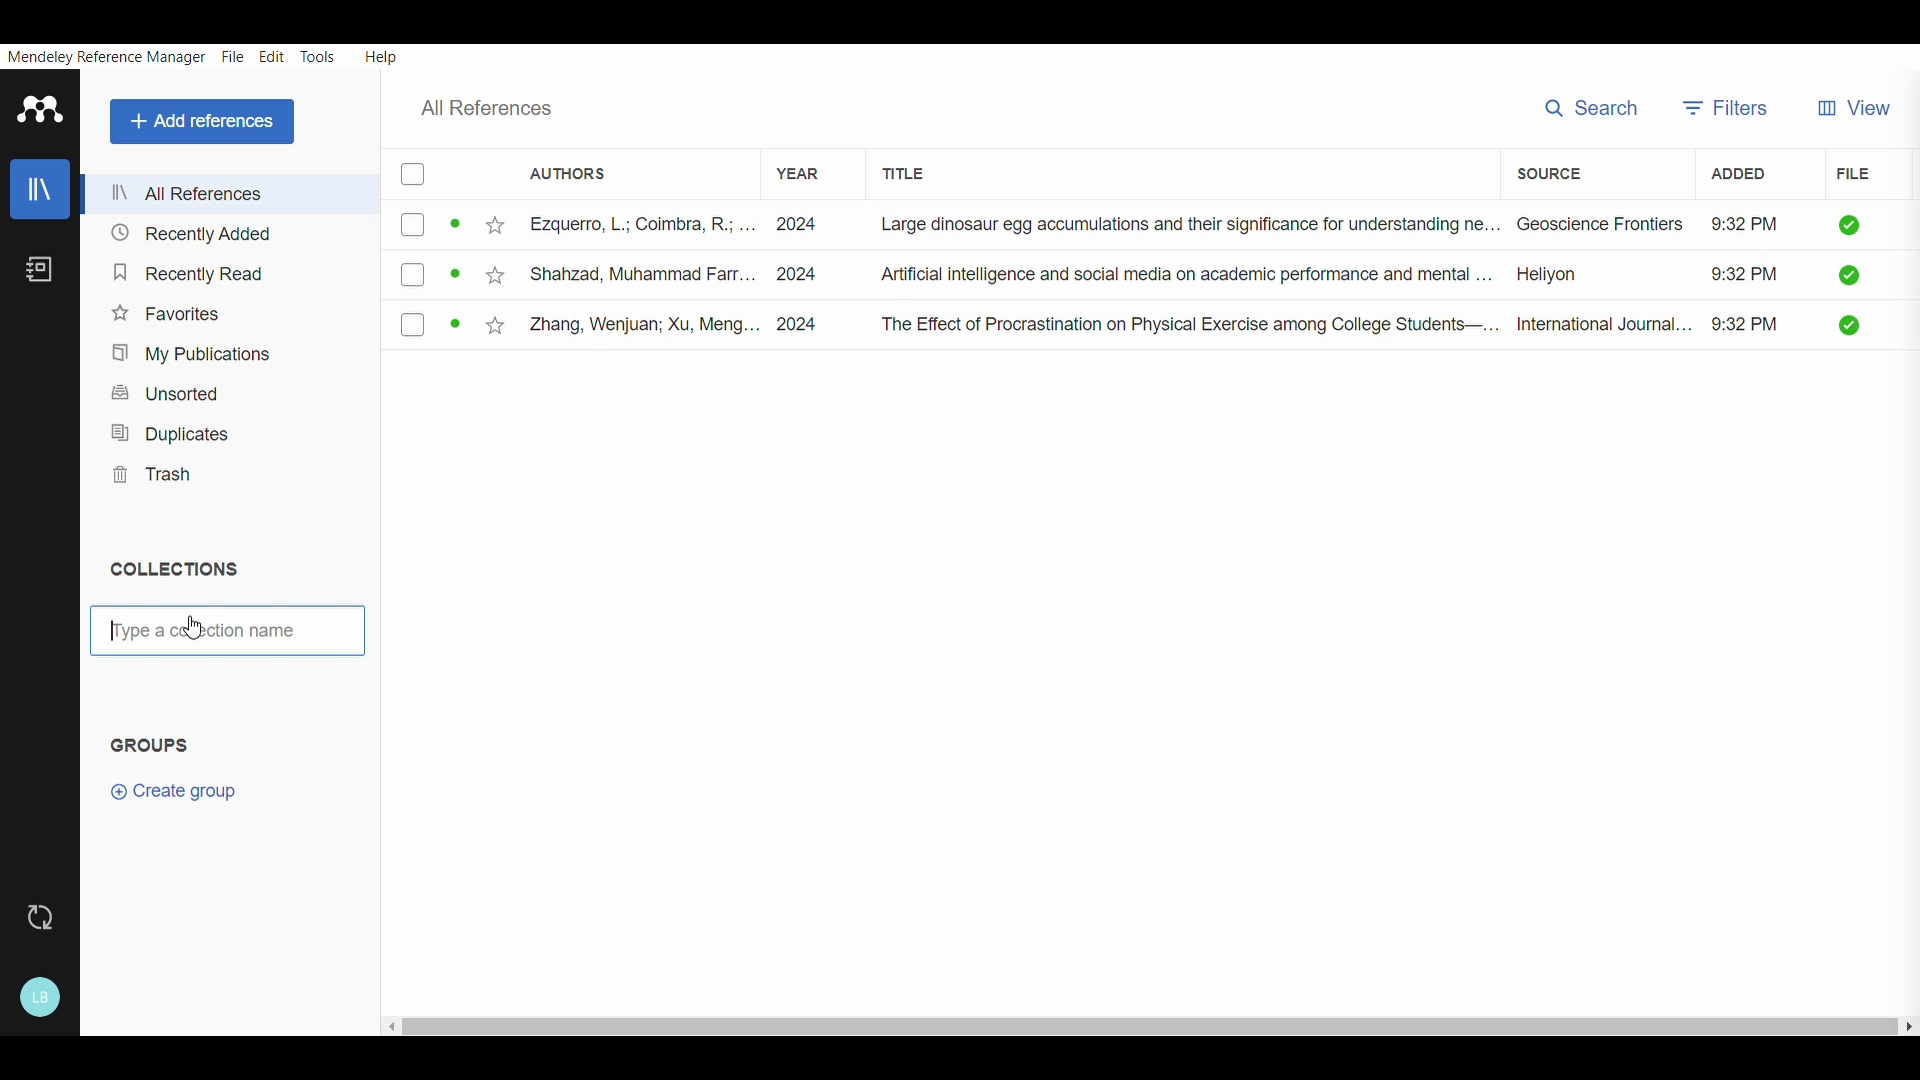  I want to click on Scrollbar, so click(1146, 1021).